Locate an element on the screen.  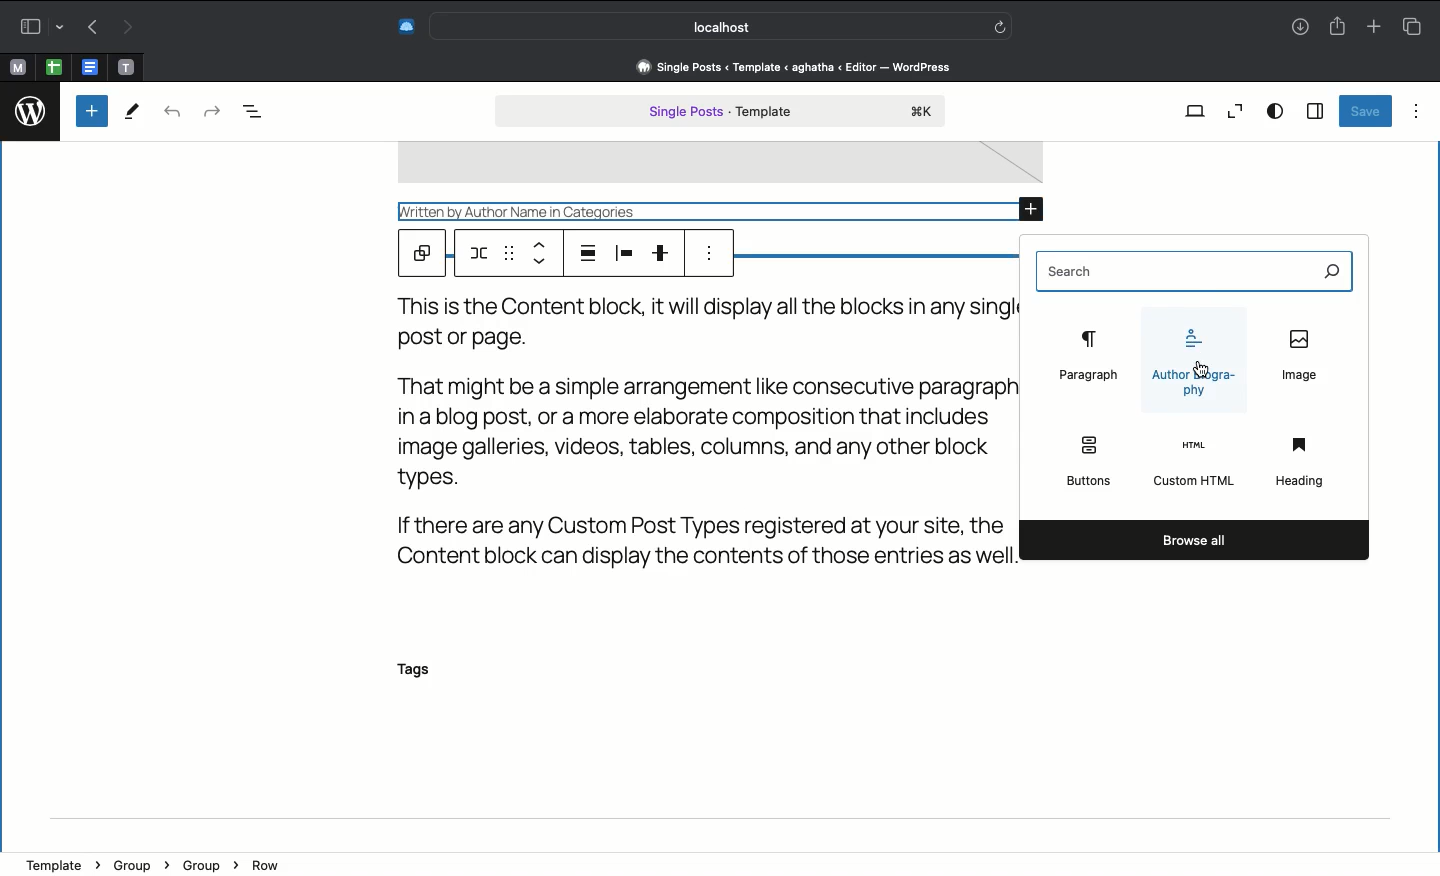
Buttons is located at coordinates (1093, 468).